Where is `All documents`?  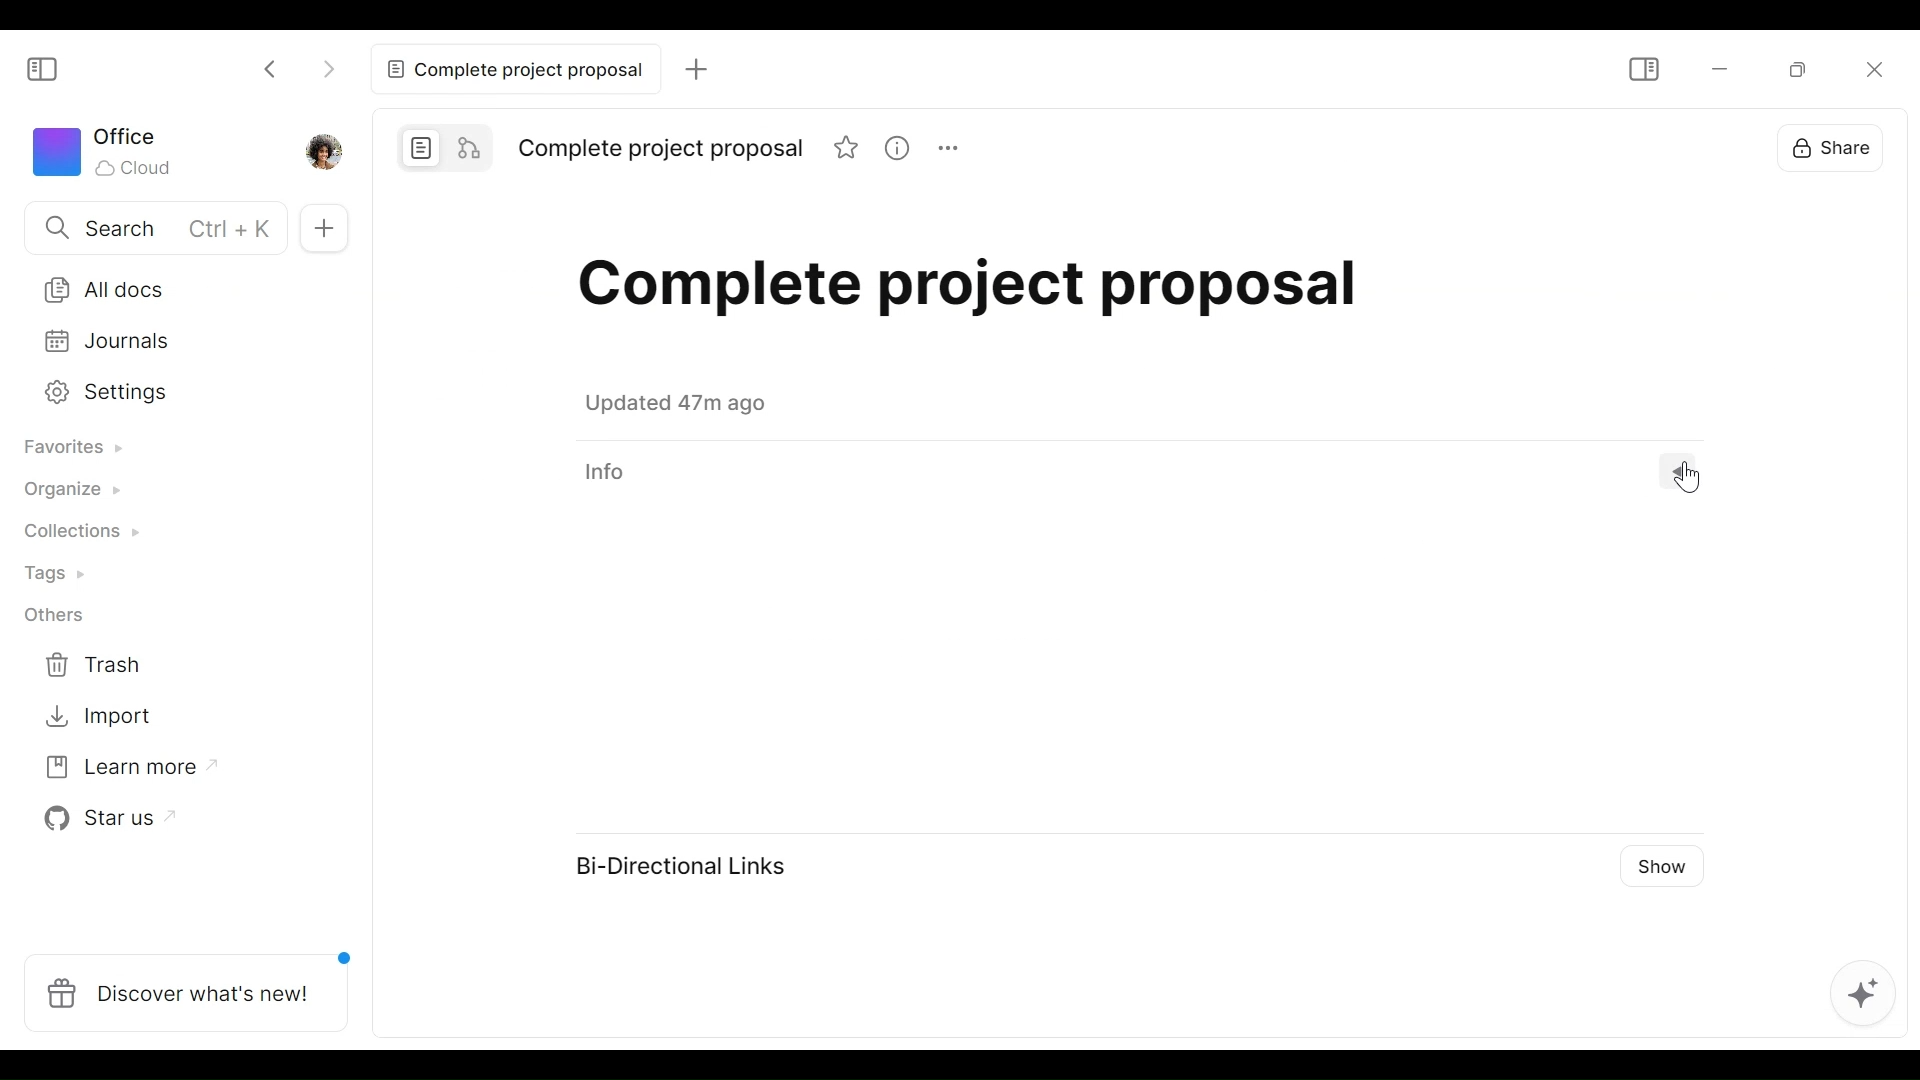 All documents is located at coordinates (171, 286).